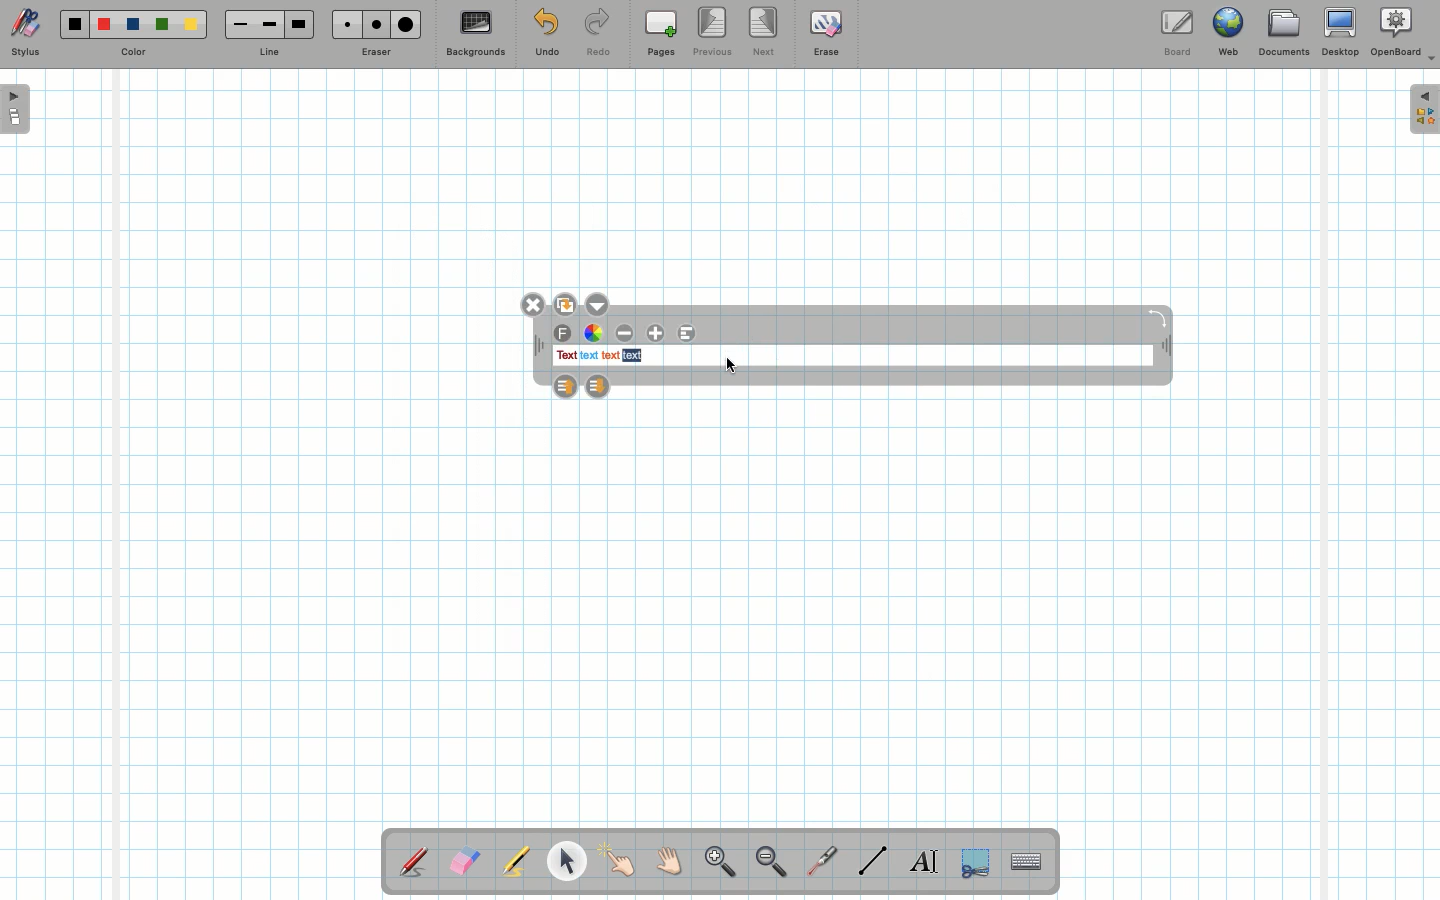 The height and width of the screenshot is (900, 1440). What do you see at coordinates (73, 24) in the screenshot?
I see `Black` at bounding box center [73, 24].